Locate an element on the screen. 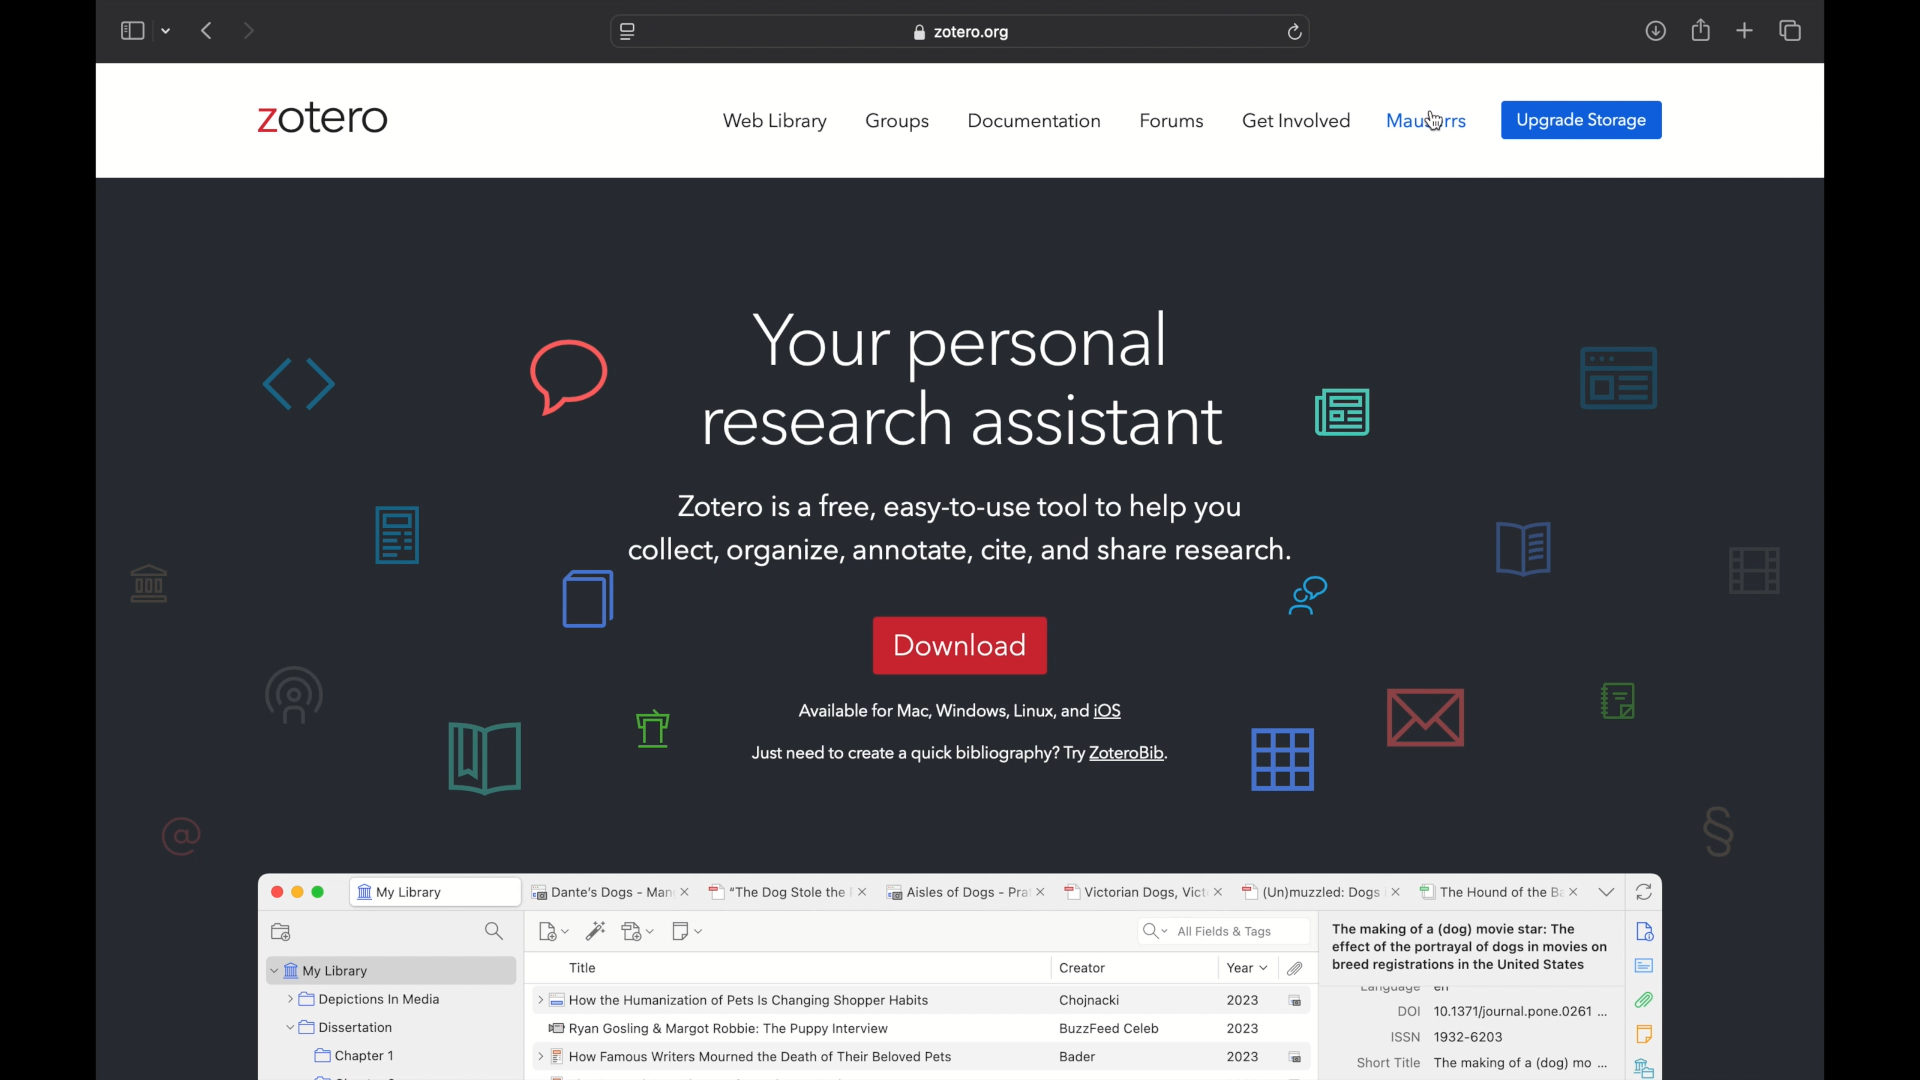 Image resolution: width=1920 pixels, height=1080 pixels. Zotero is a free, easy-to-use tool to help youcollect, organize, annotate, cite, and share research. is located at coordinates (974, 531).